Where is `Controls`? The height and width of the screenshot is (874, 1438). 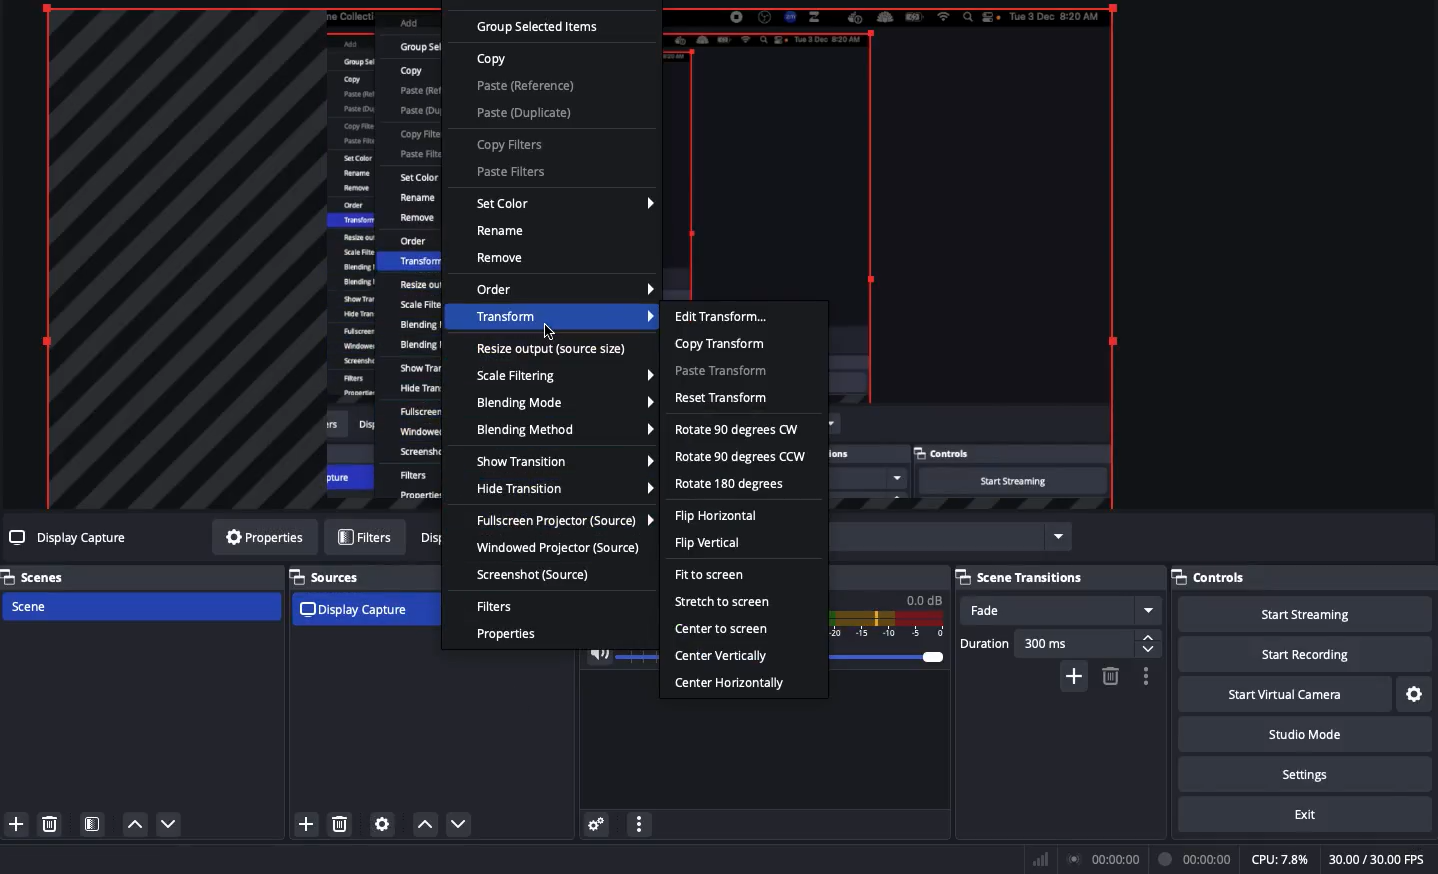
Controls is located at coordinates (1213, 574).